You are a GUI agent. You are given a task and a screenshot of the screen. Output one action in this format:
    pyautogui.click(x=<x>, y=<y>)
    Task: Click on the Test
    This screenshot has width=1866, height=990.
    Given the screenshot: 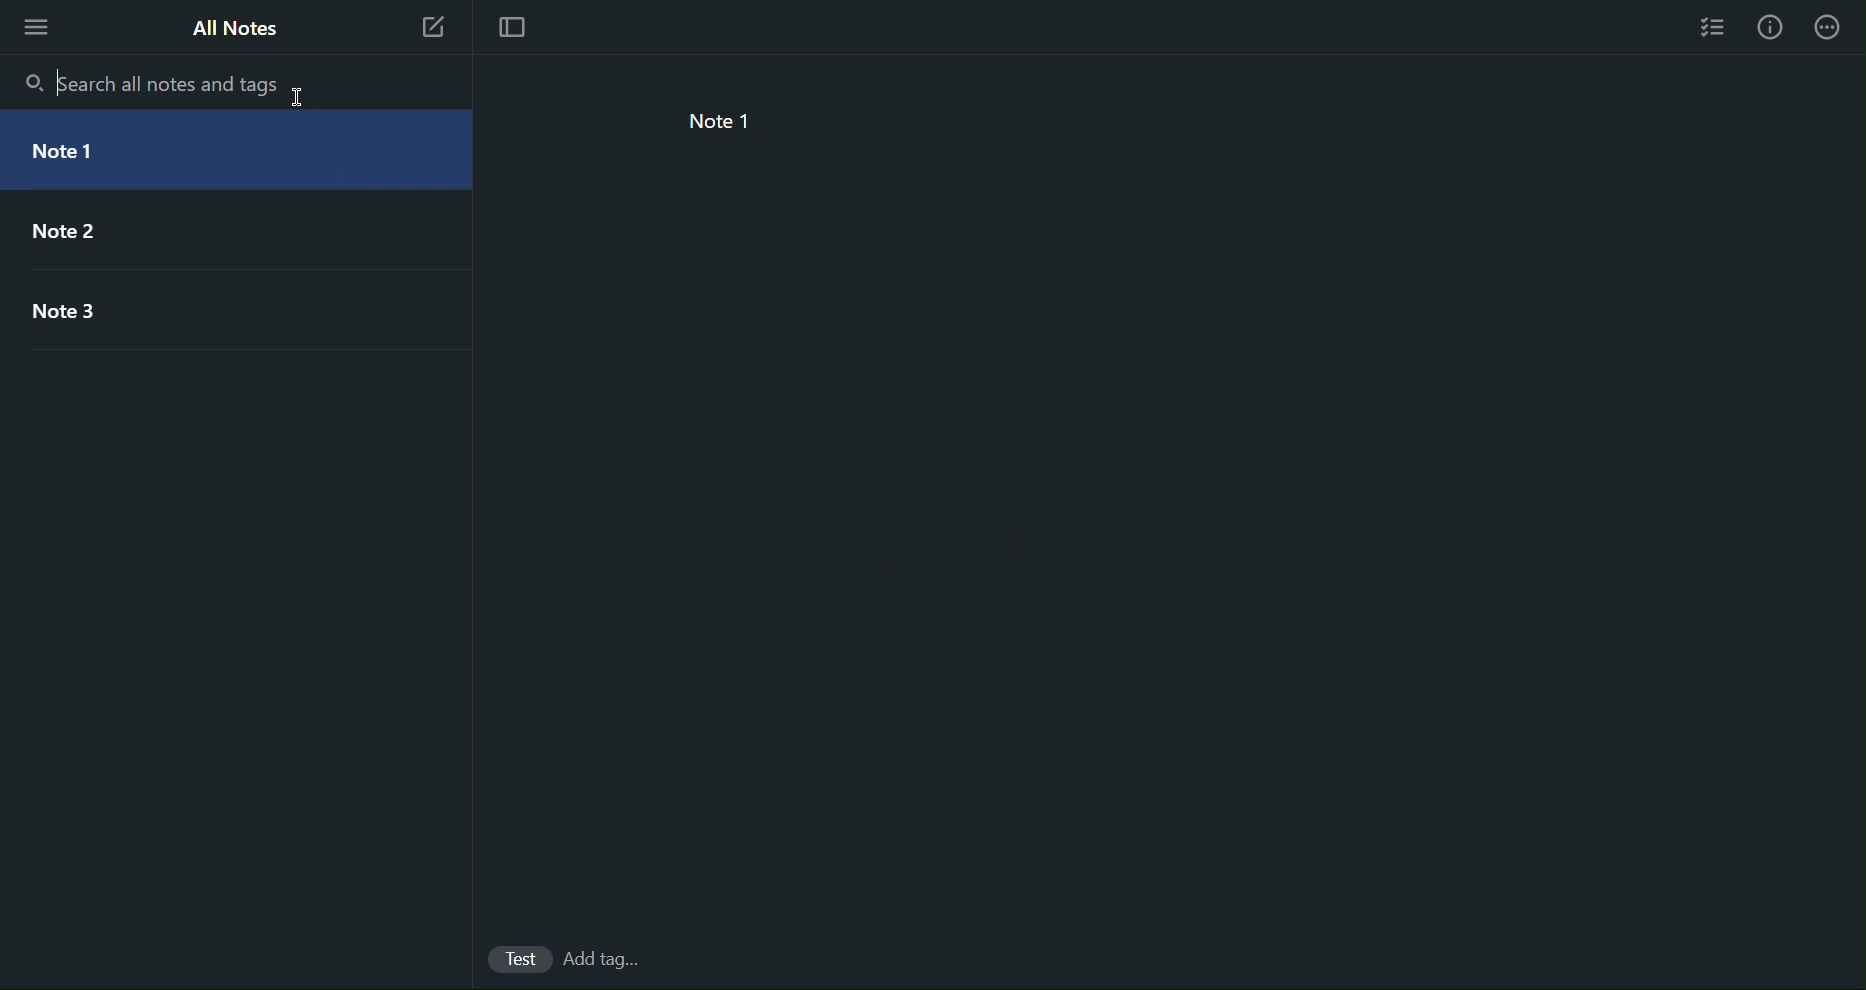 What is the action you would take?
    pyautogui.click(x=515, y=960)
    